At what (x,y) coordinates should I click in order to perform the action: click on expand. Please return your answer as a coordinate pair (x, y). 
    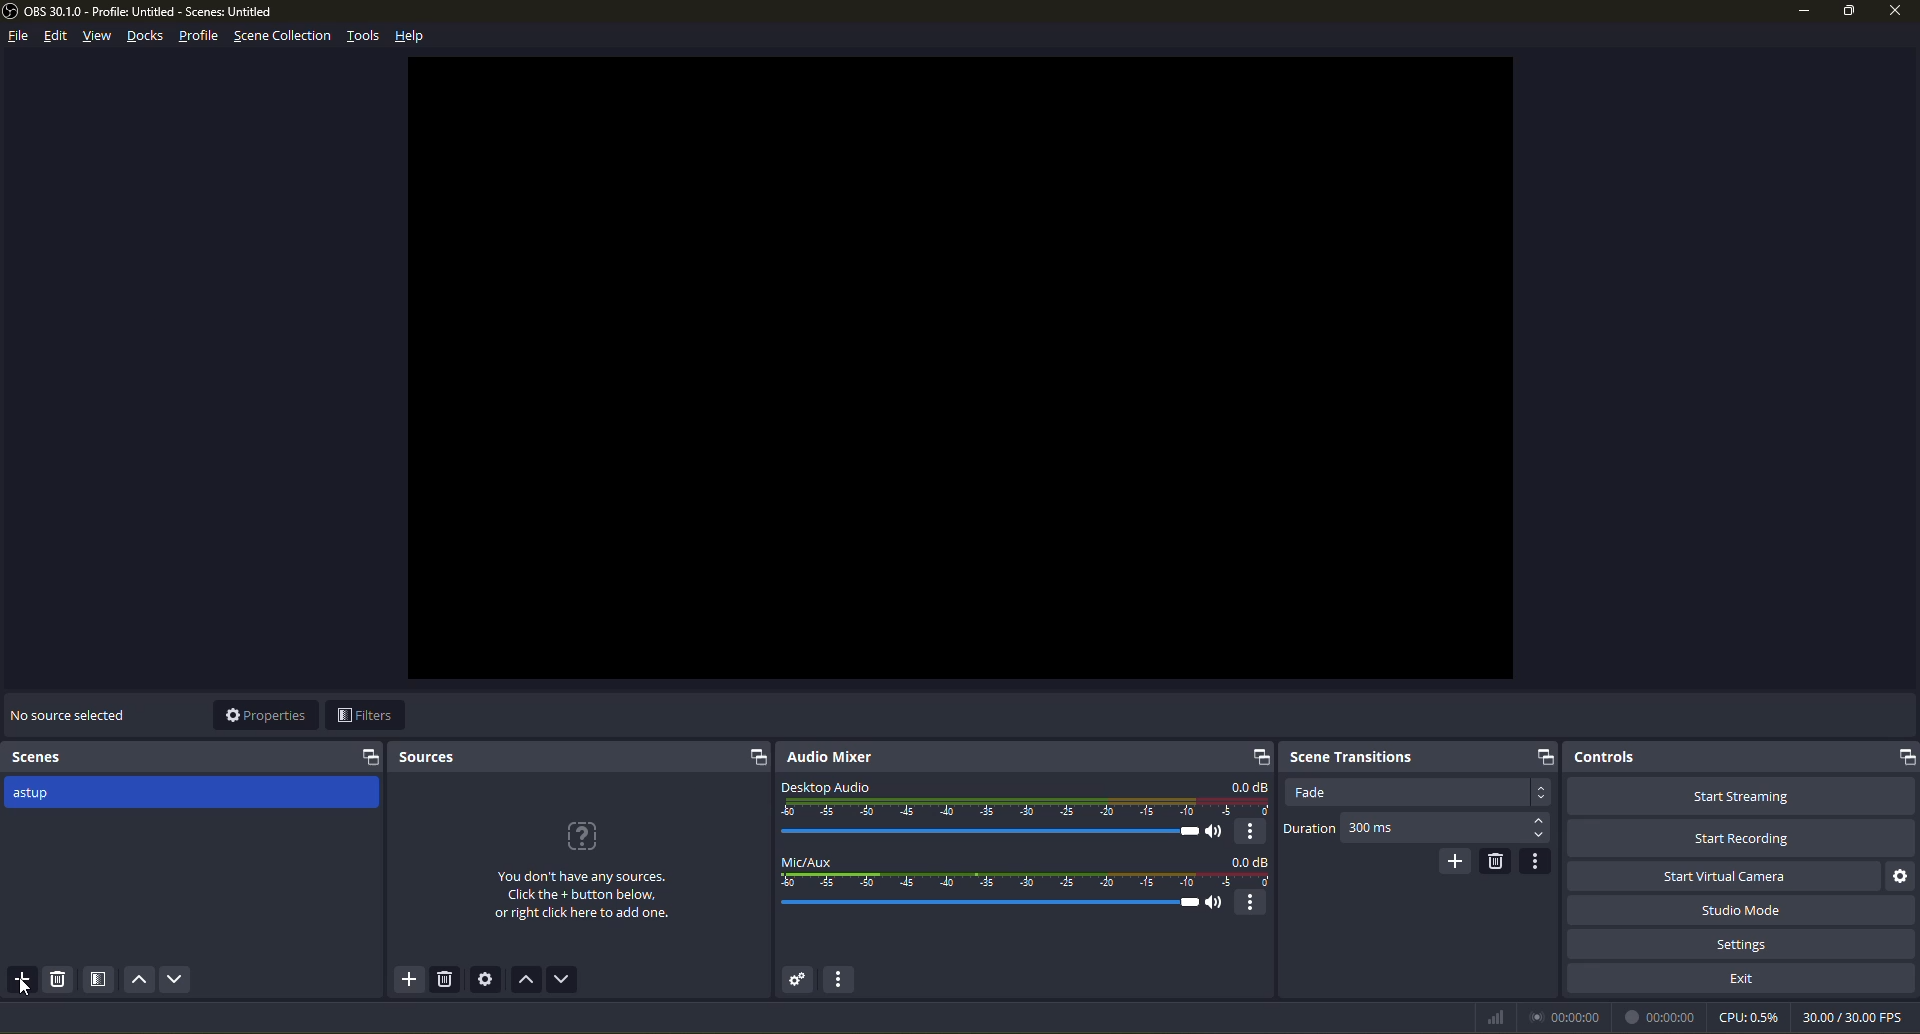
    Looking at the image, I should click on (1544, 756).